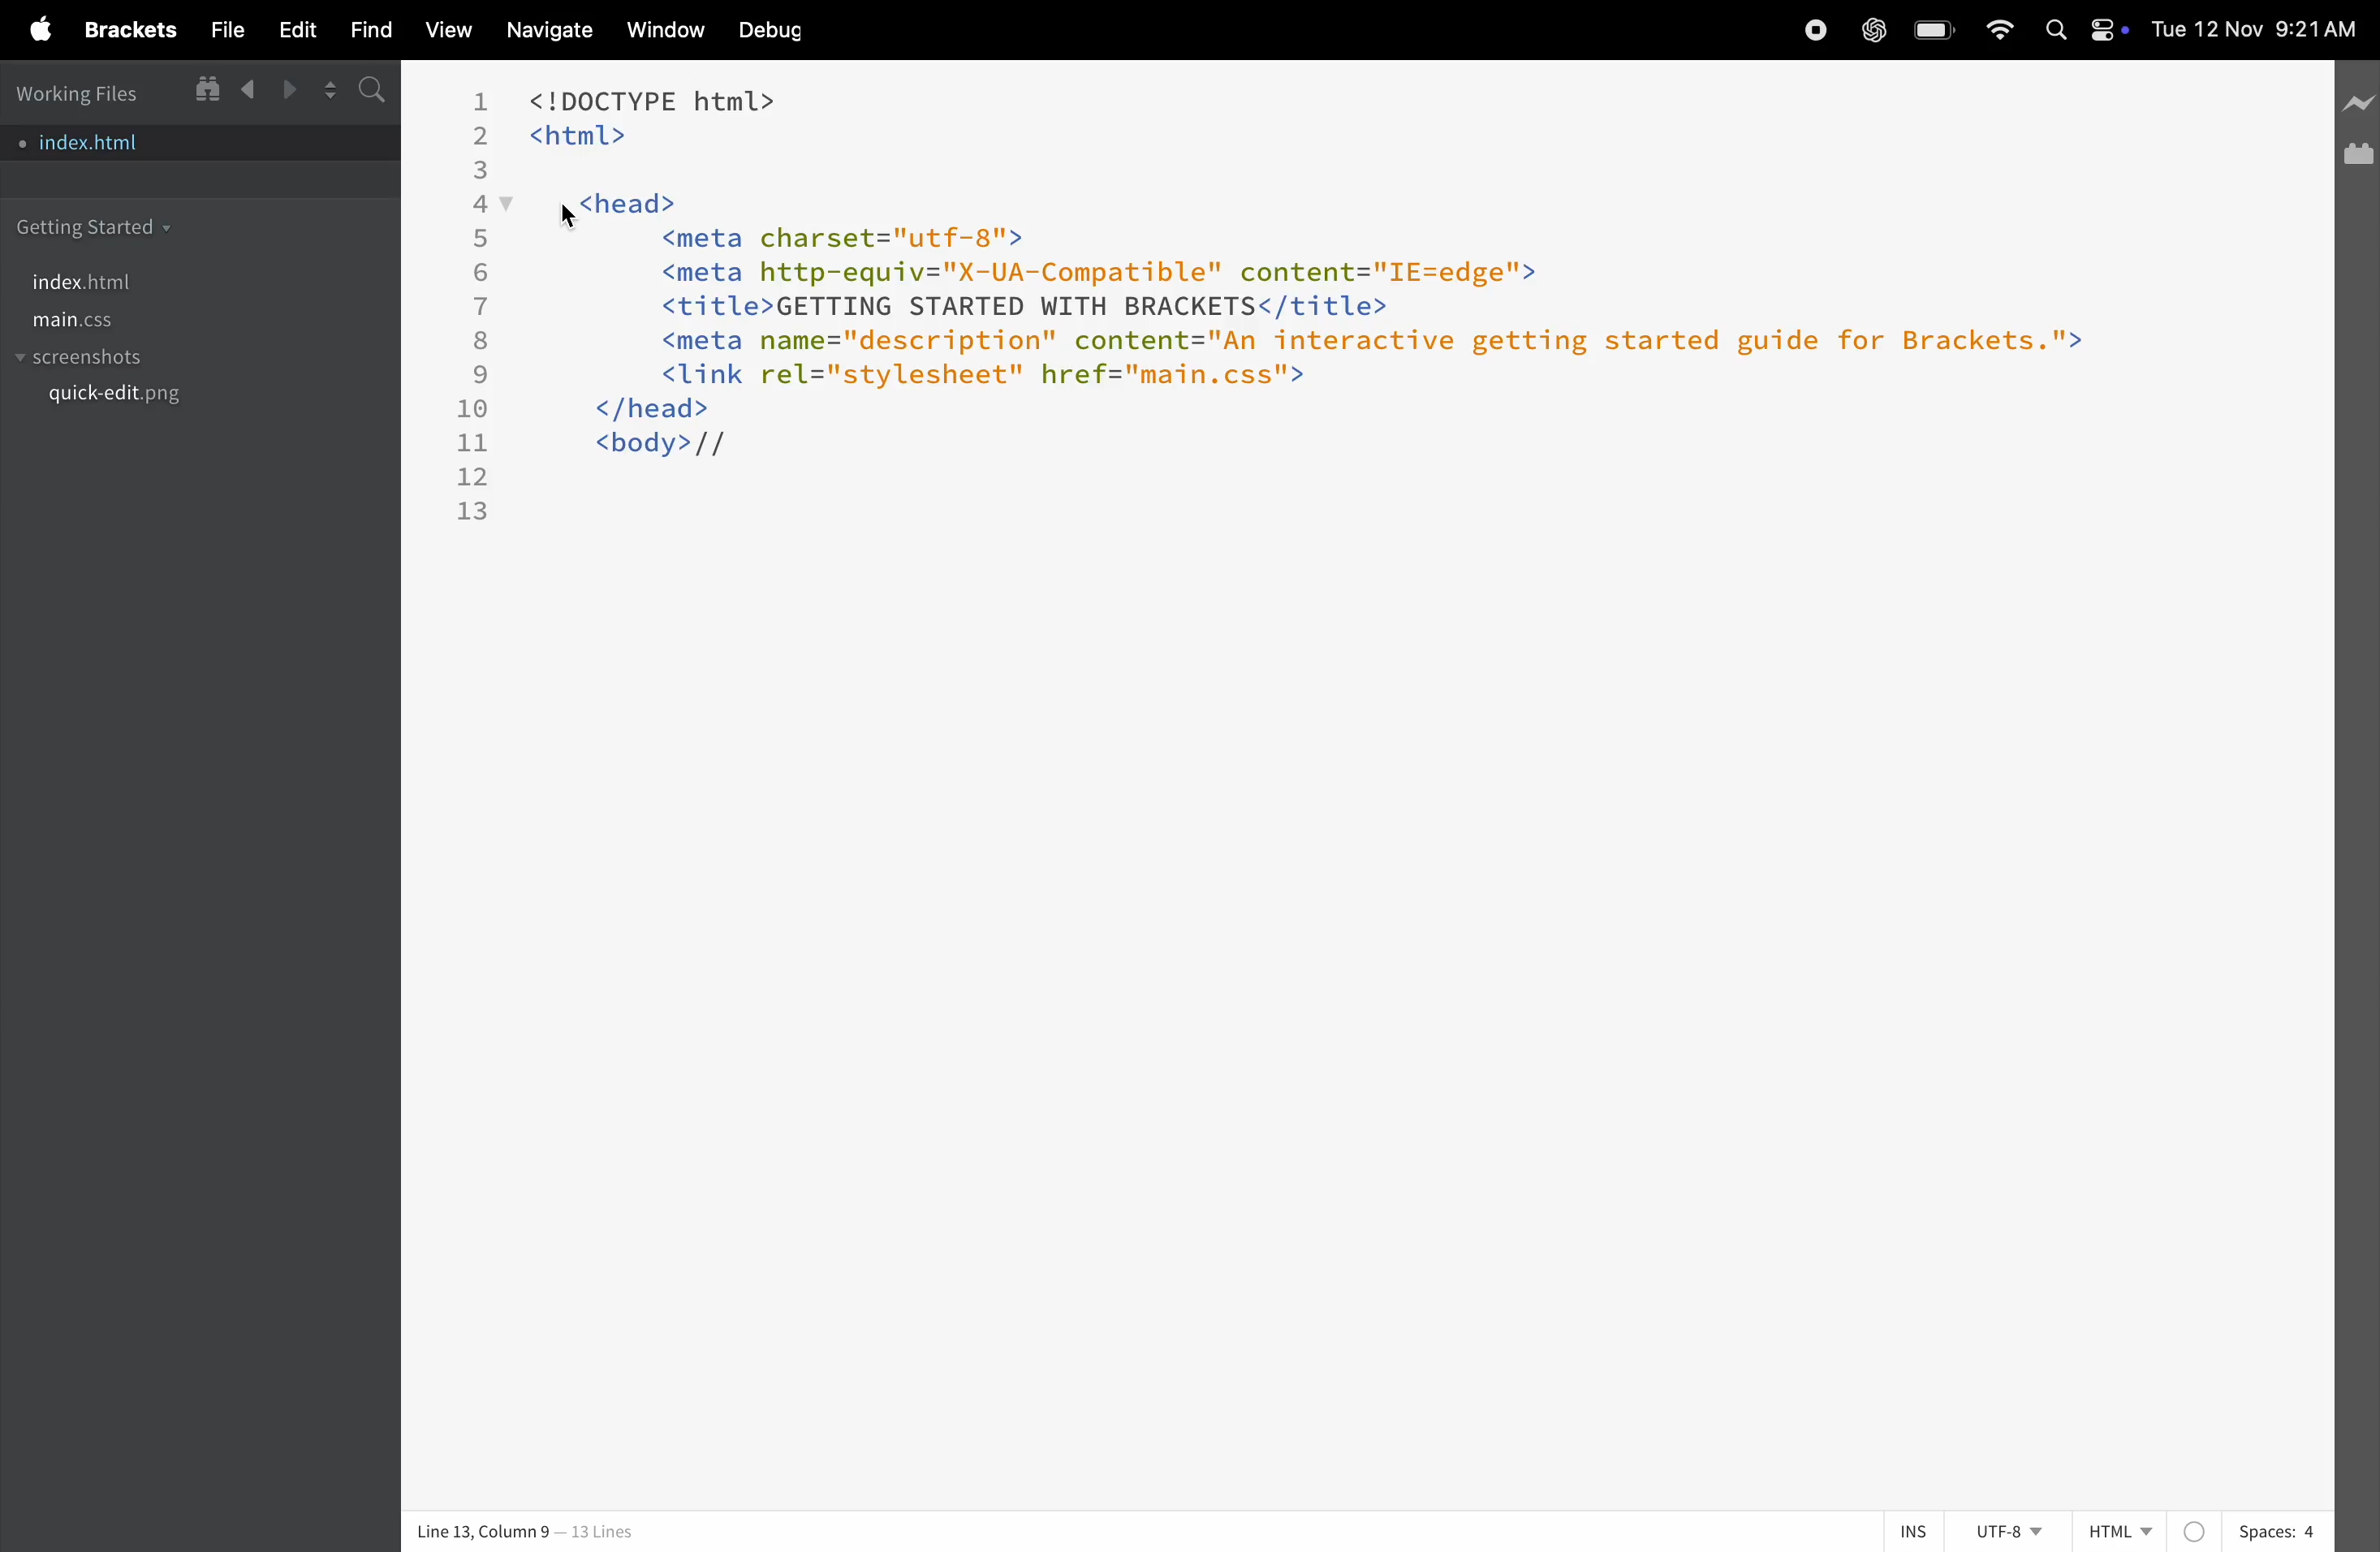 This screenshot has height=1552, width=2380. Describe the element at coordinates (209, 86) in the screenshot. I see `show in file tree` at that location.